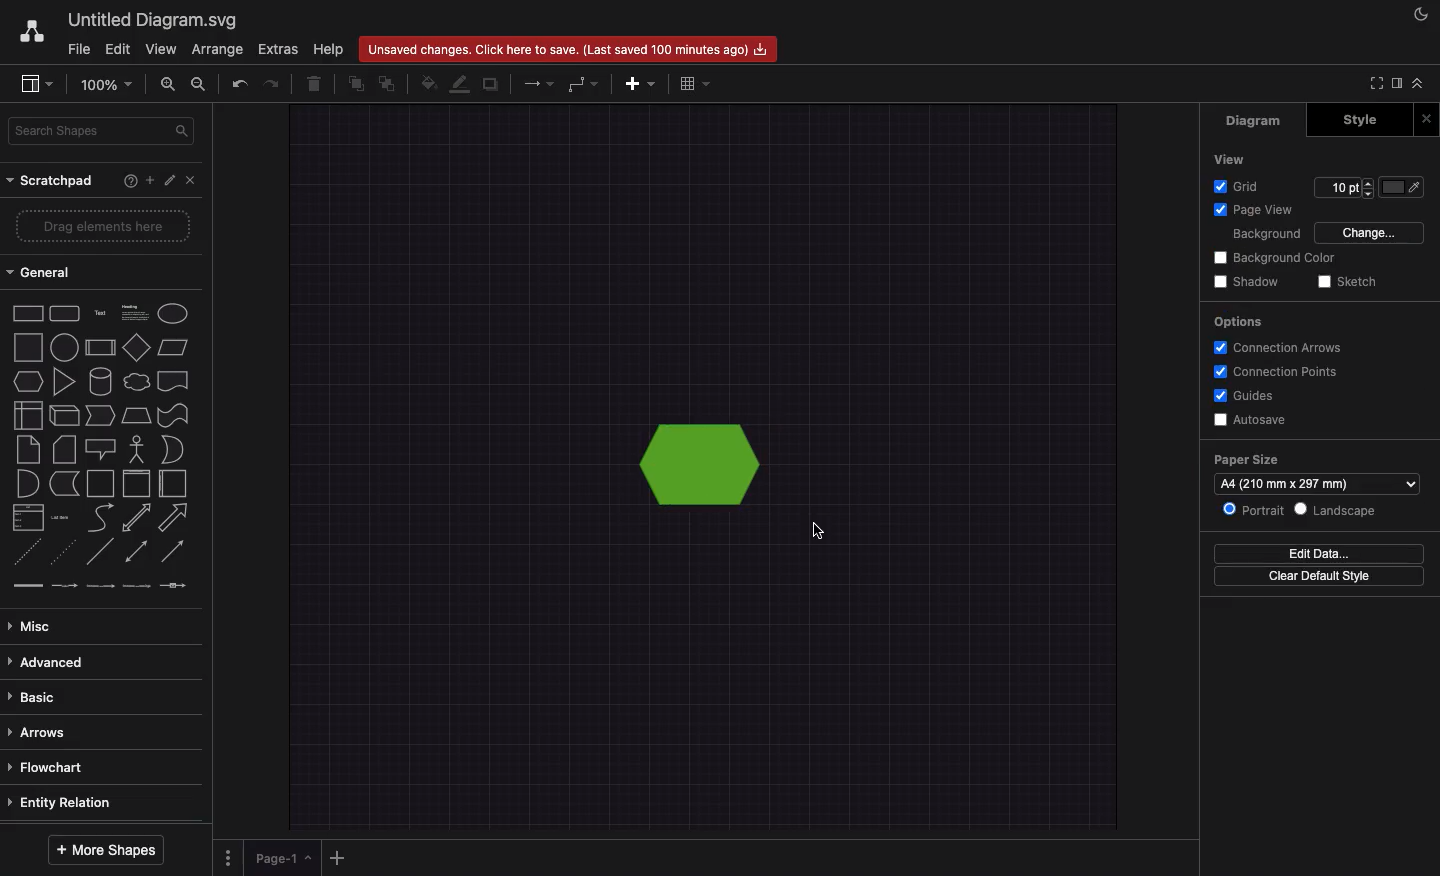  I want to click on Help, so click(130, 180).